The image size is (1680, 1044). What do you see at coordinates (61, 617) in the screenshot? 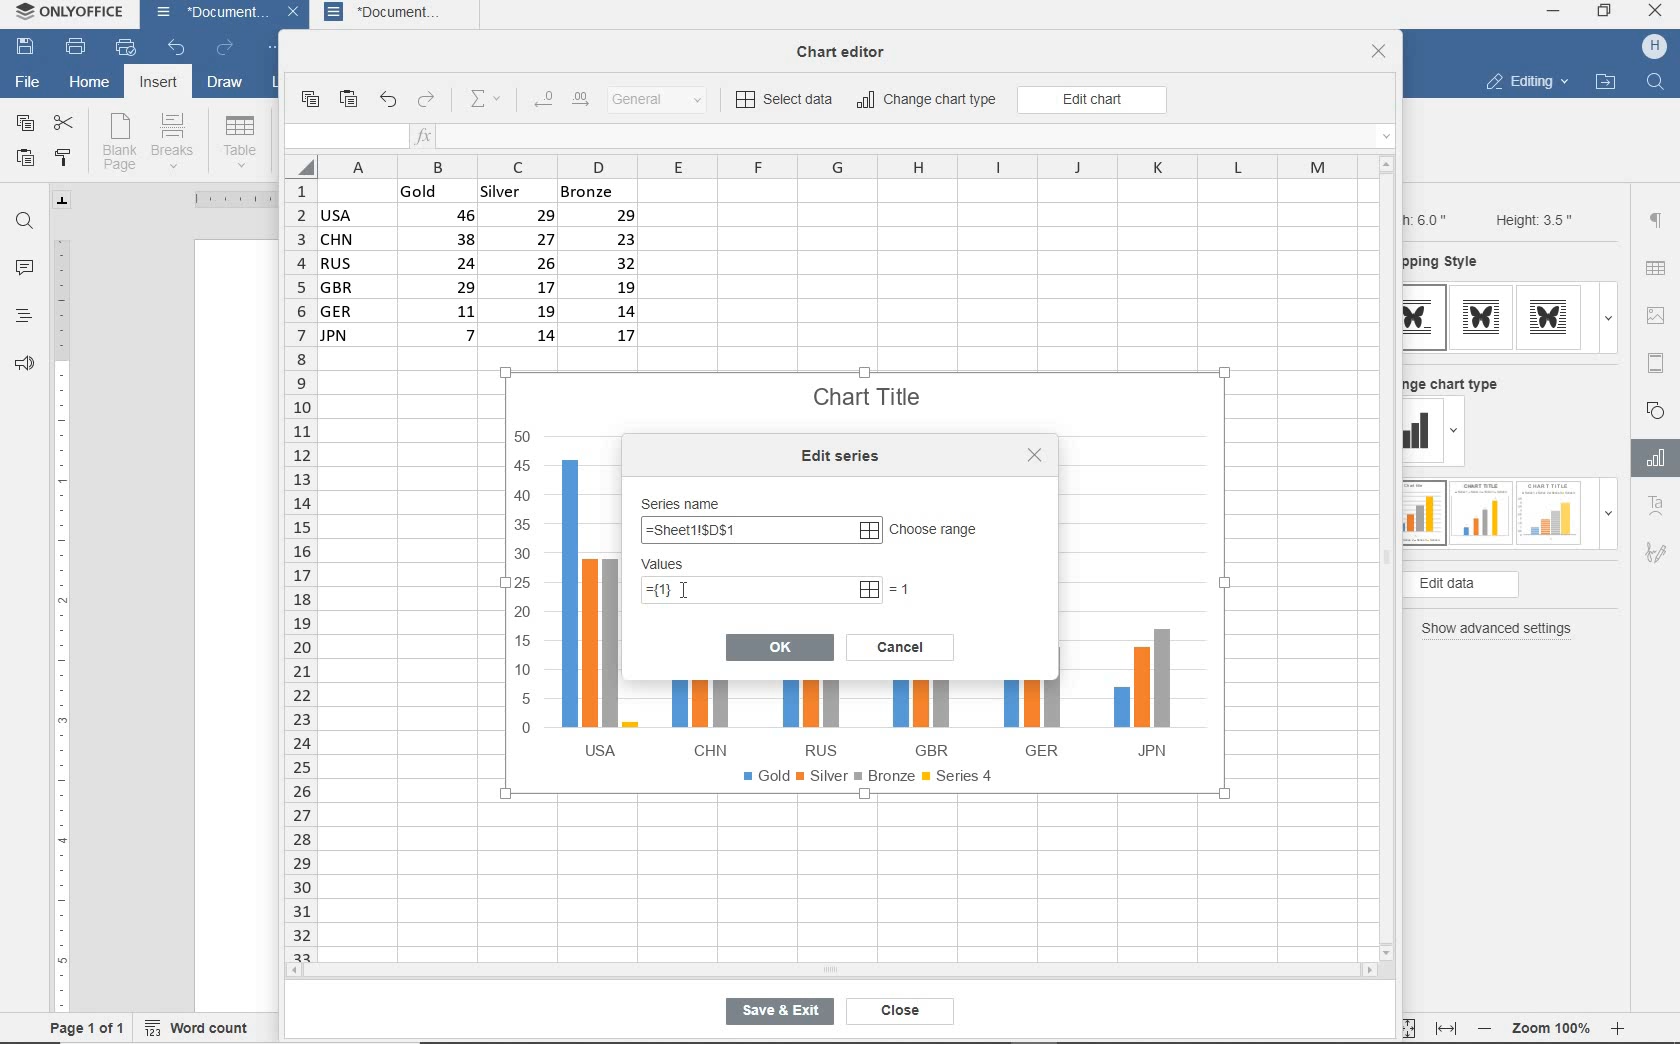
I see `ruler` at bounding box center [61, 617].